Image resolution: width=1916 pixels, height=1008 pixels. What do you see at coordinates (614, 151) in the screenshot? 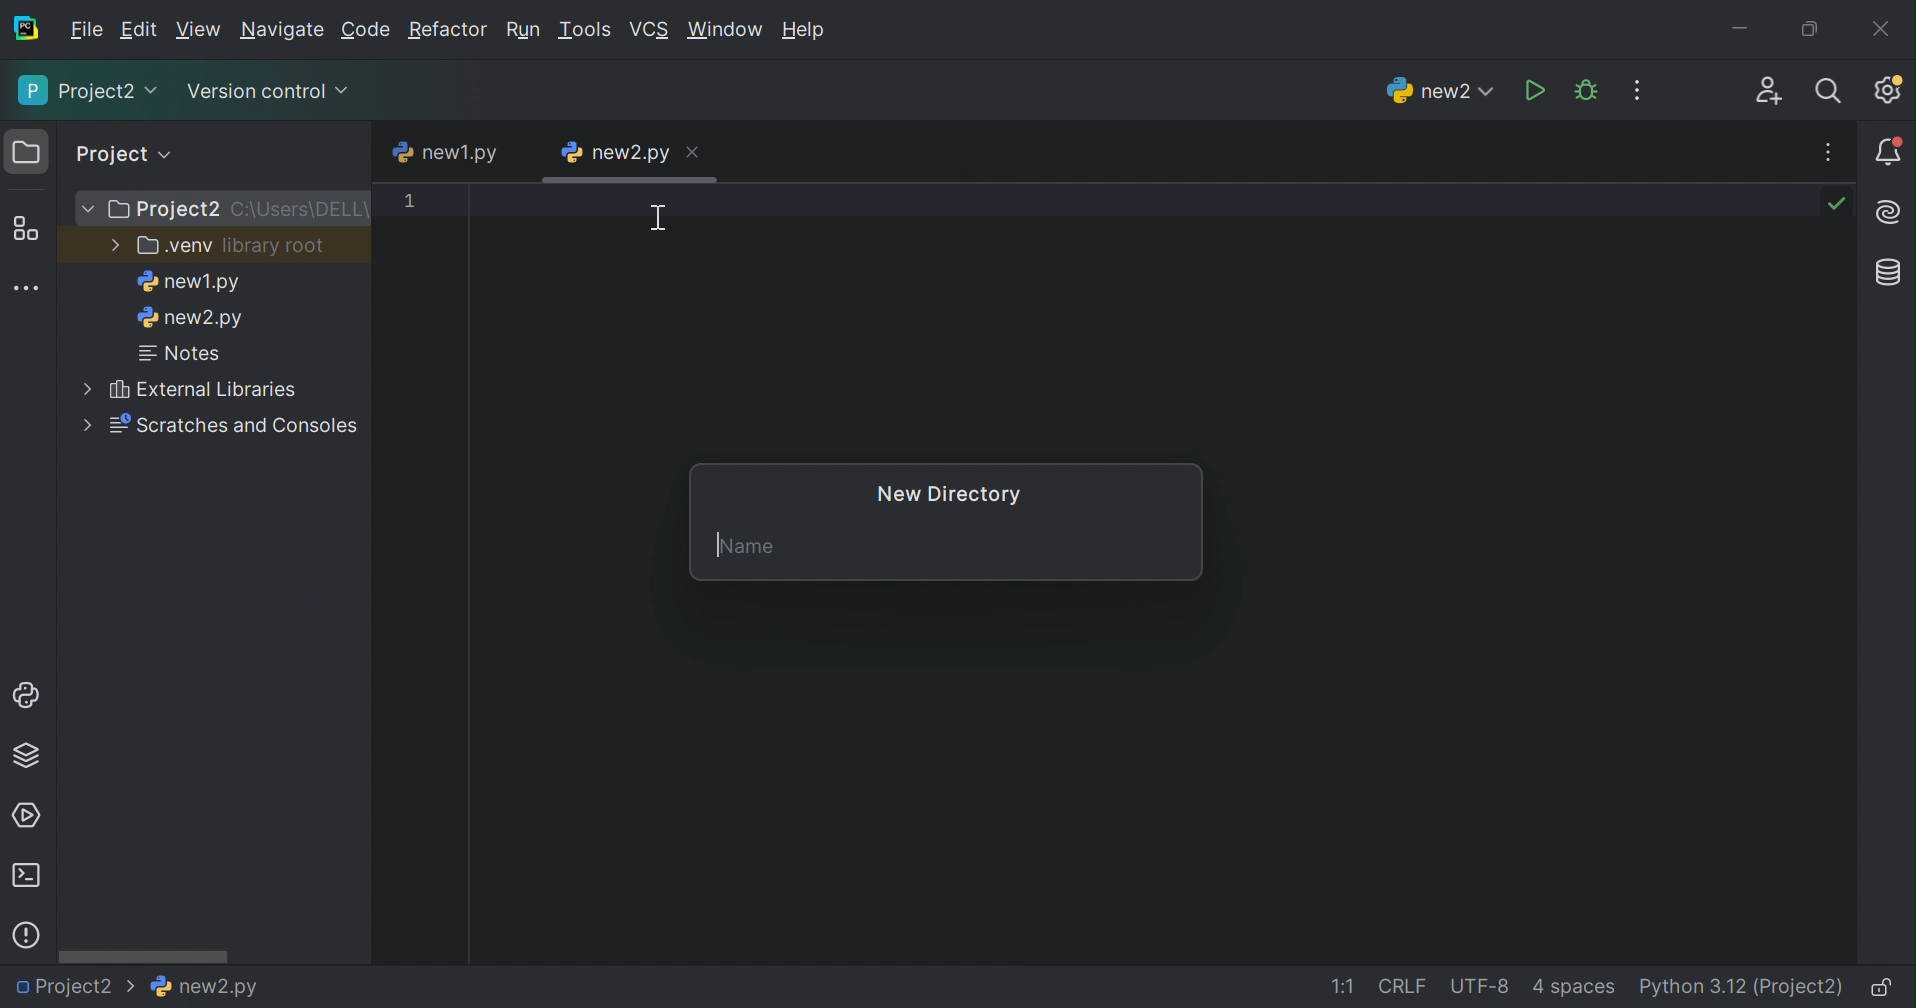
I see `new2.py` at bounding box center [614, 151].